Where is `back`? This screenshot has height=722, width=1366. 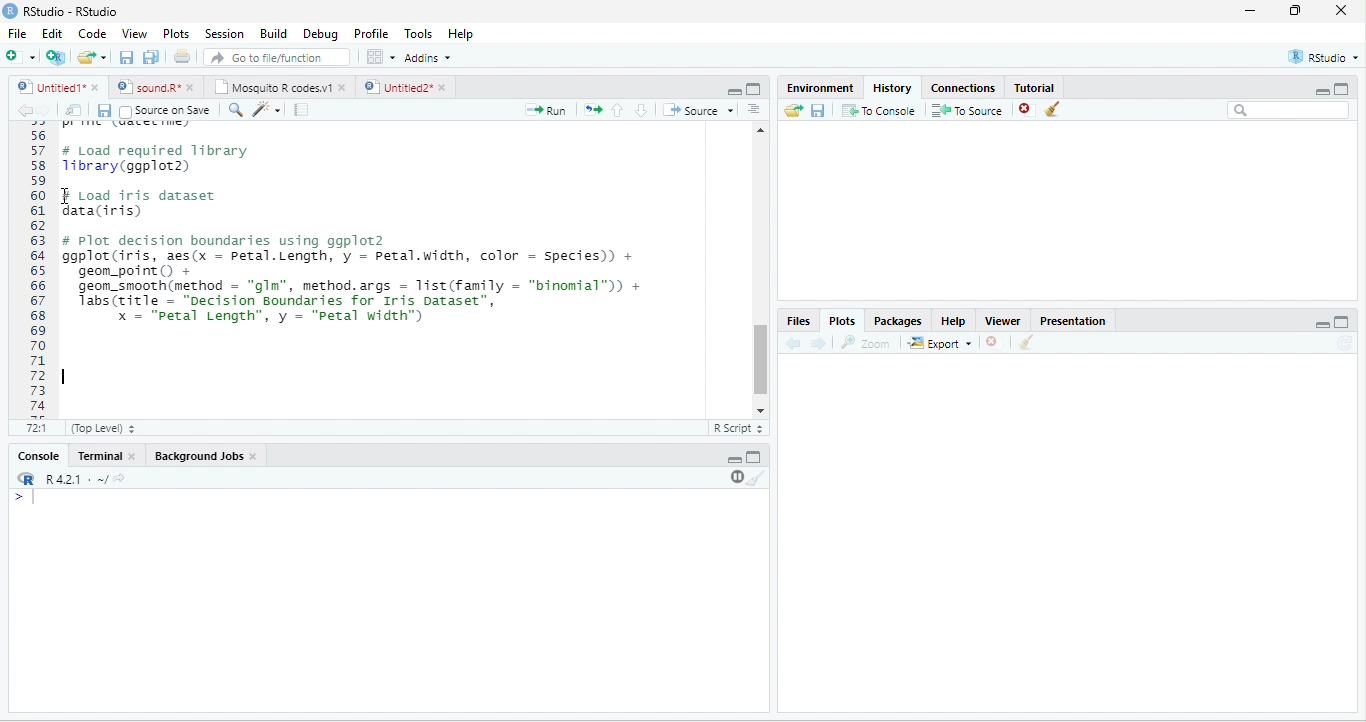 back is located at coordinates (792, 344).